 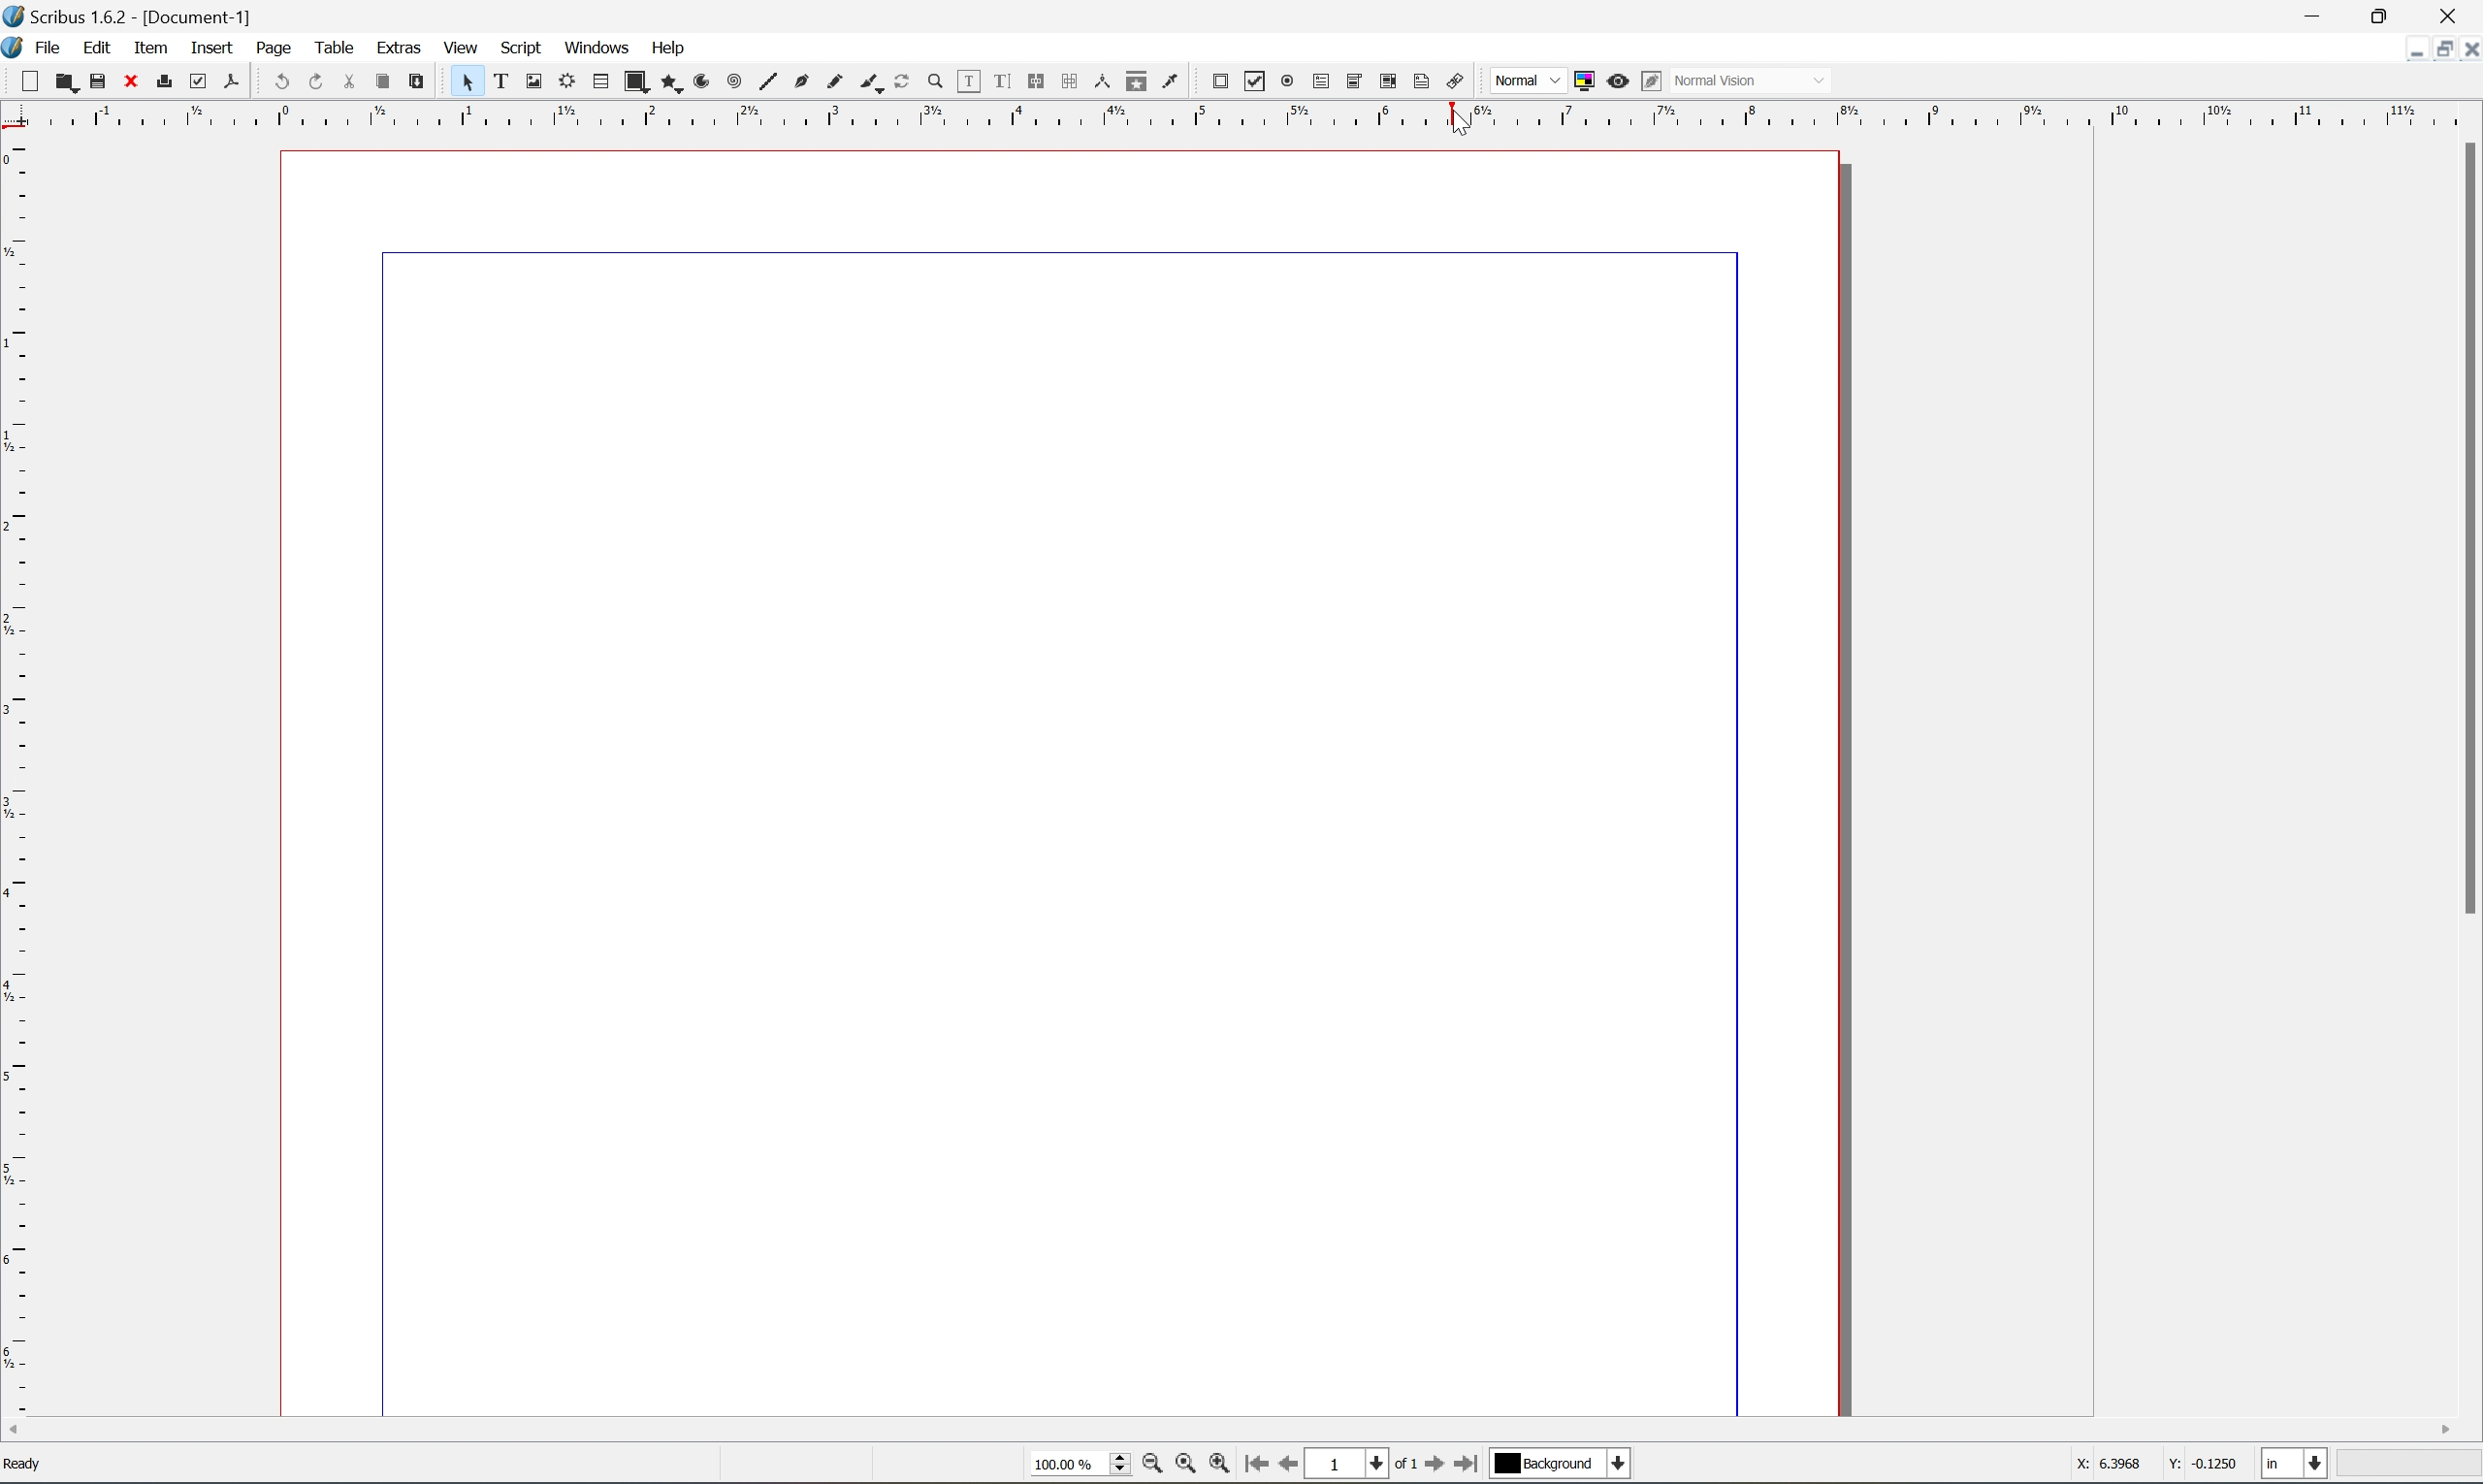 I want to click on help, so click(x=669, y=48).